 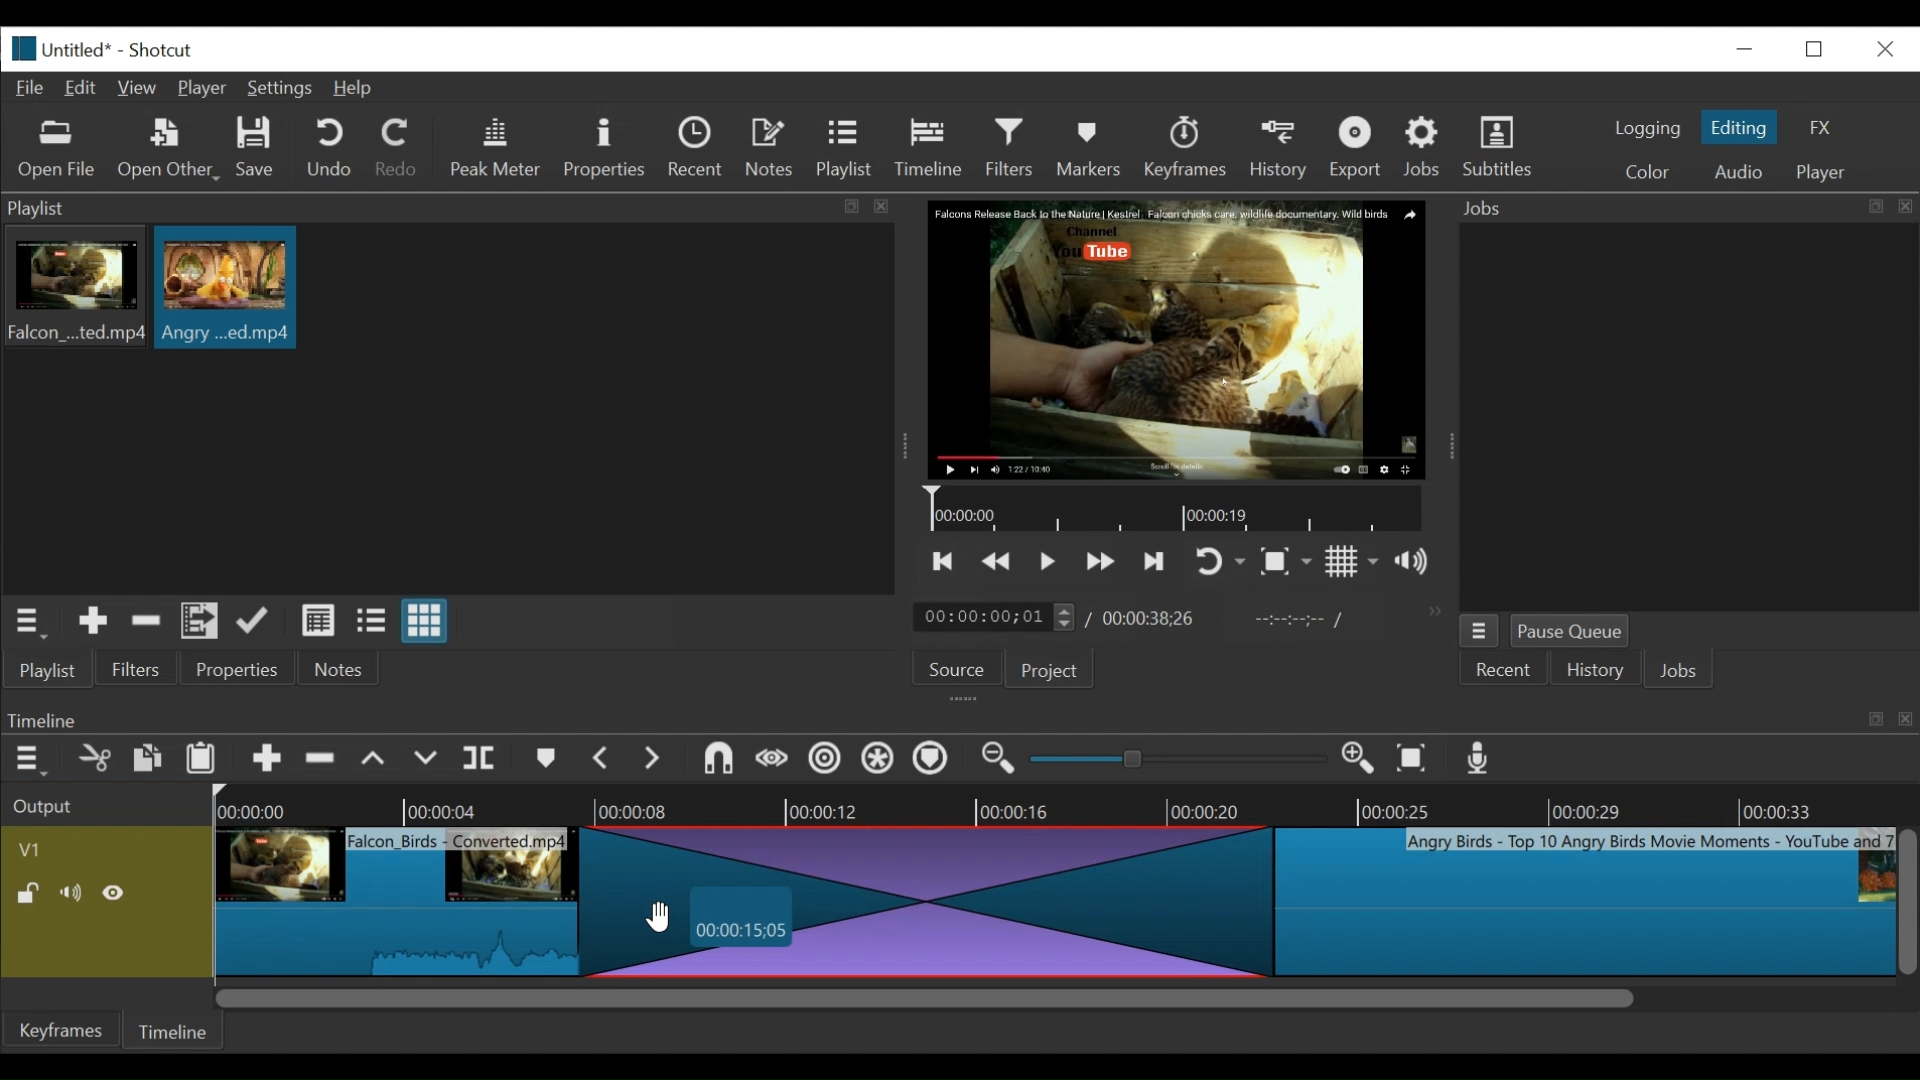 What do you see at coordinates (845, 150) in the screenshot?
I see `Playlist` at bounding box center [845, 150].